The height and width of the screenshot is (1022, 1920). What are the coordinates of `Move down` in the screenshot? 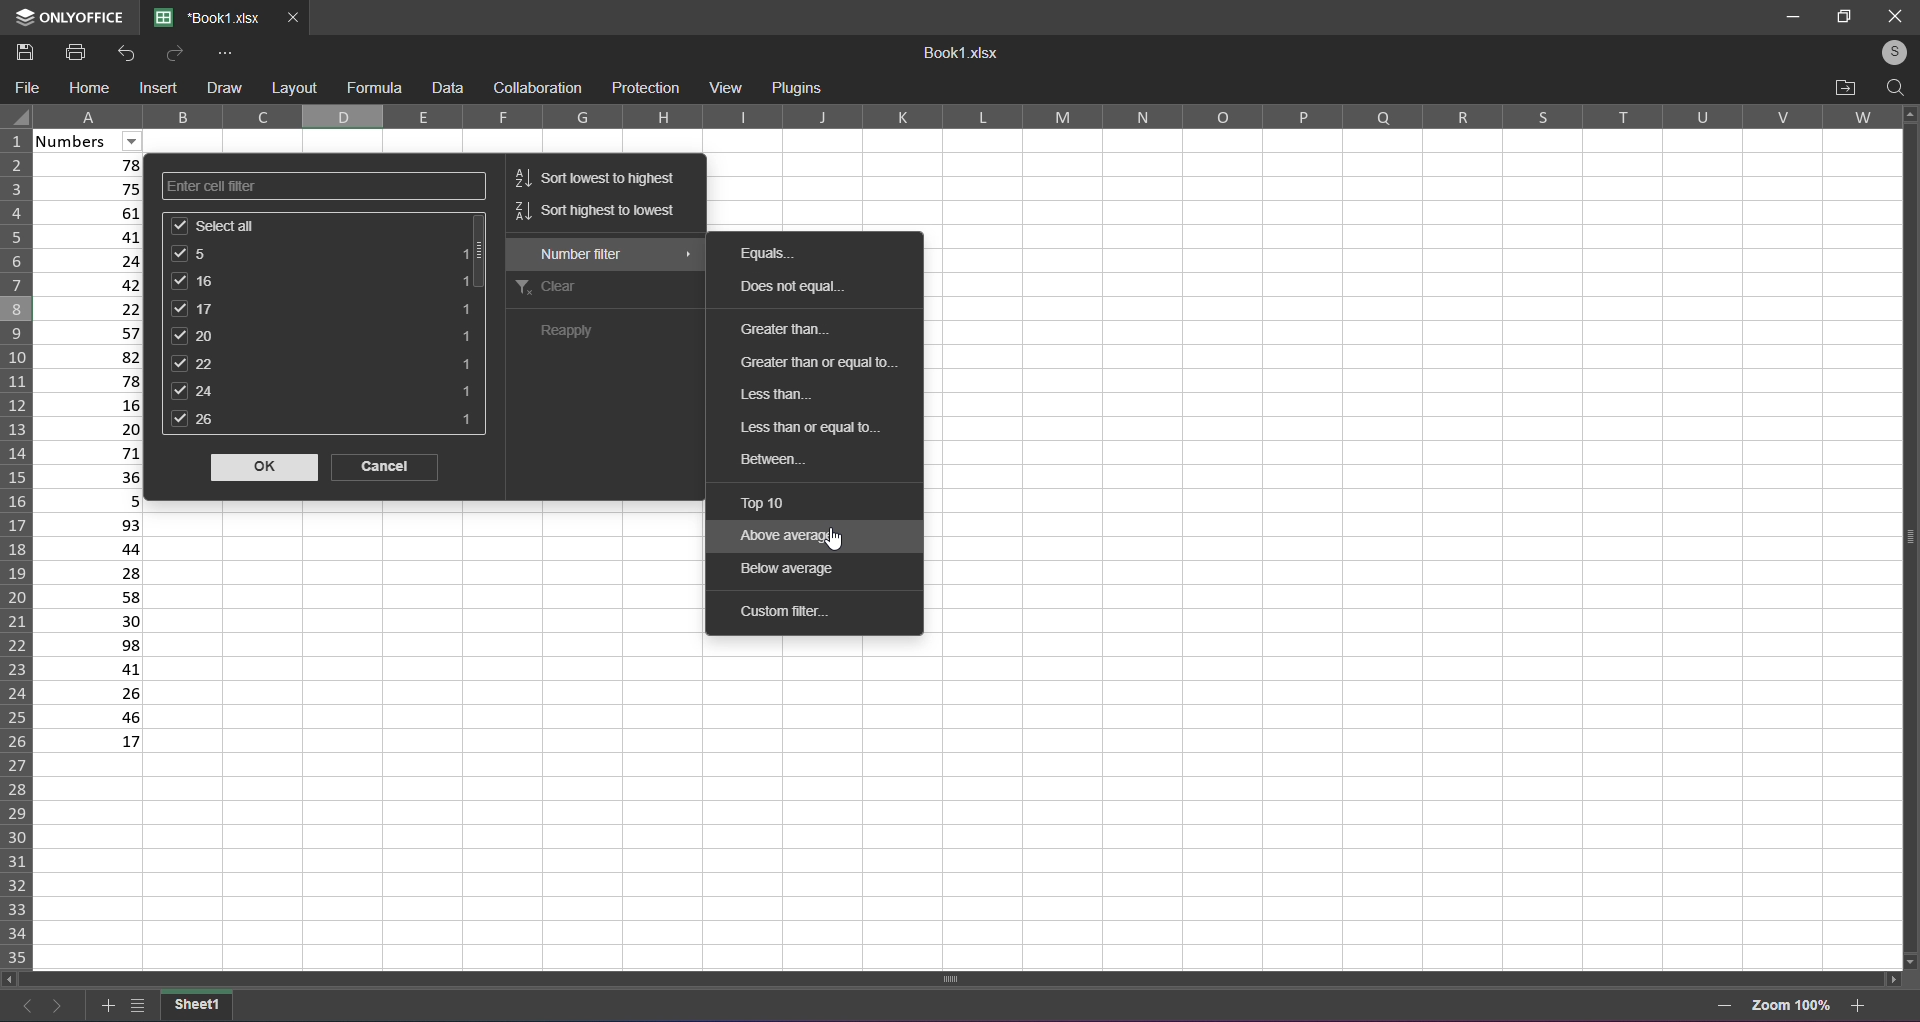 It's located at (1911, 958).